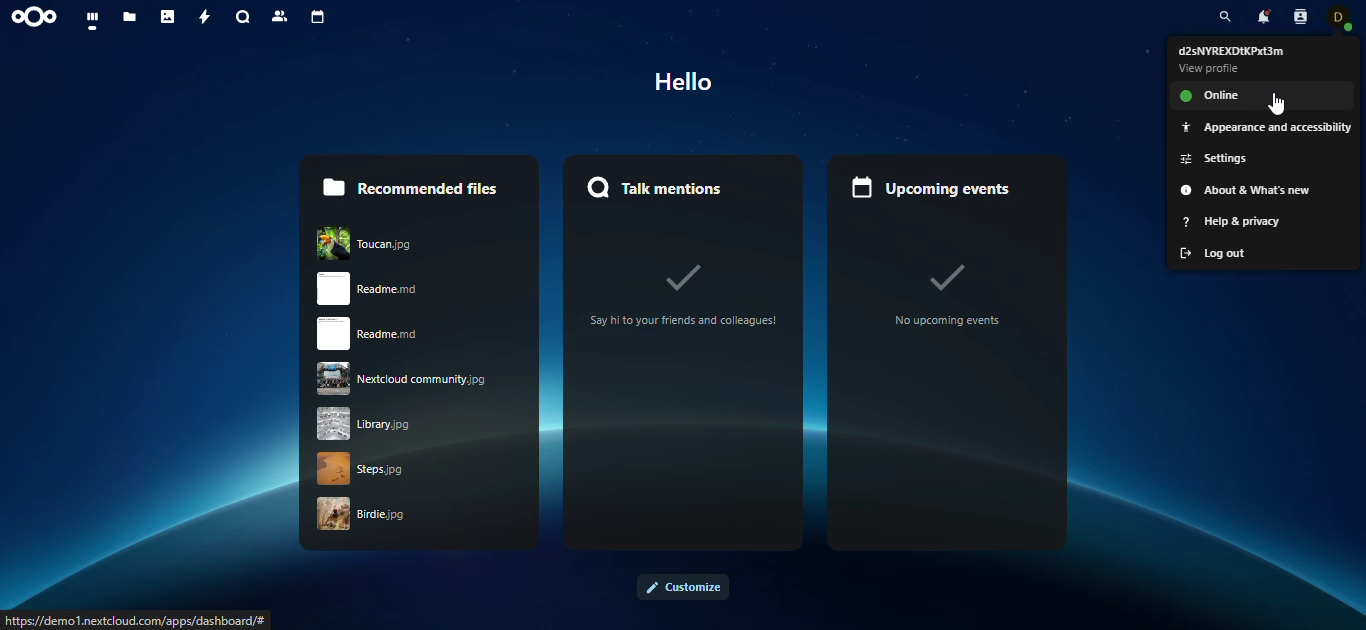 This screenshot has height=630, width=1366. What do you see at coordinates (1260, 96) in the screenshot?
I see `online` at bounding box center [1260, 96].